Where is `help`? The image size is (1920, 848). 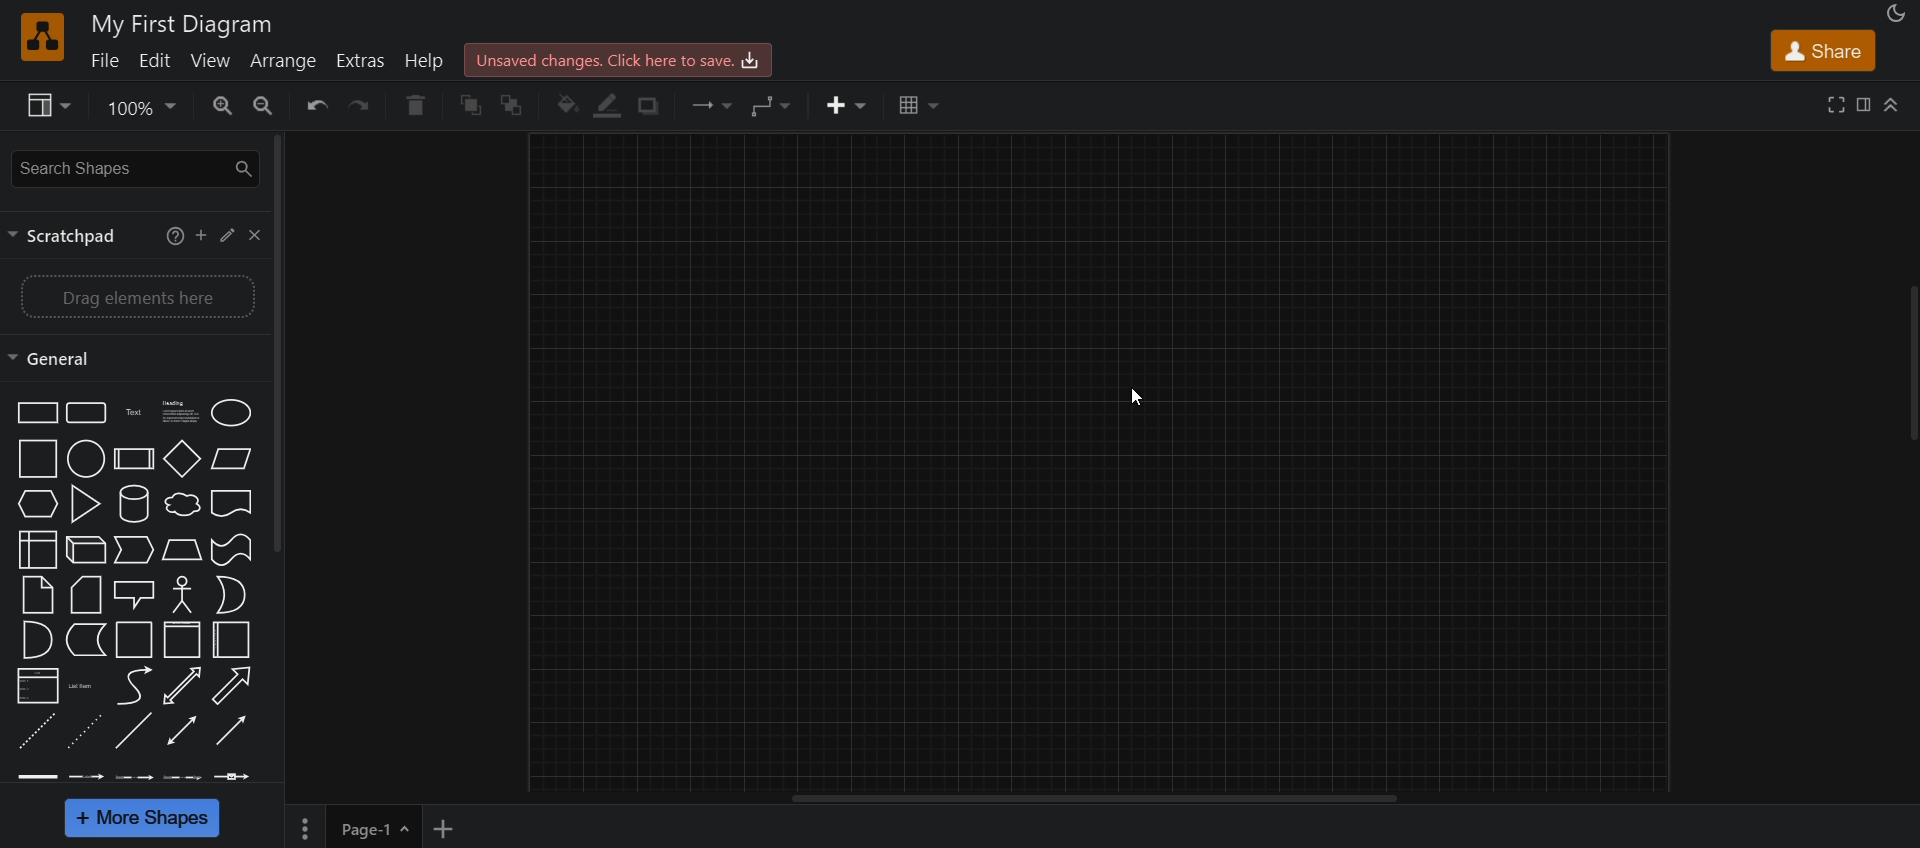
help is located at coordinates (424, 62).